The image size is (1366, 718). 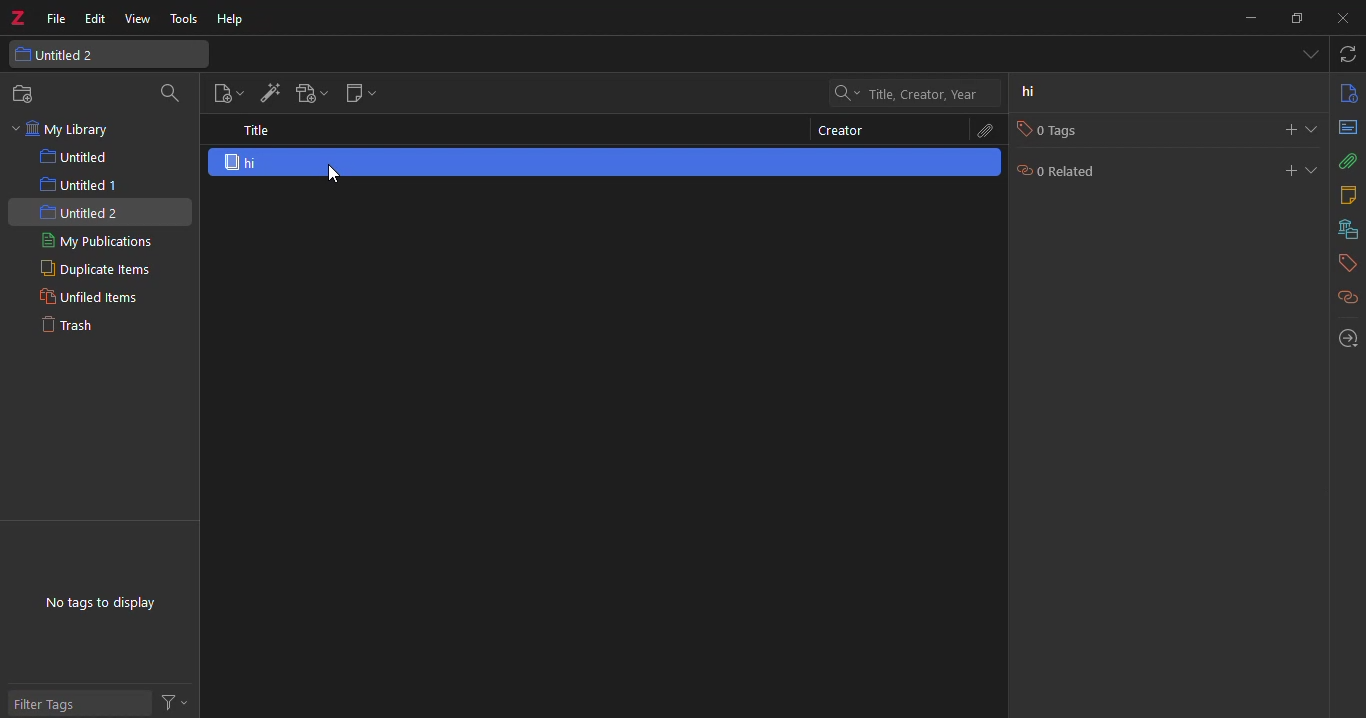 I want to click on help, so click(x=232, y=20).